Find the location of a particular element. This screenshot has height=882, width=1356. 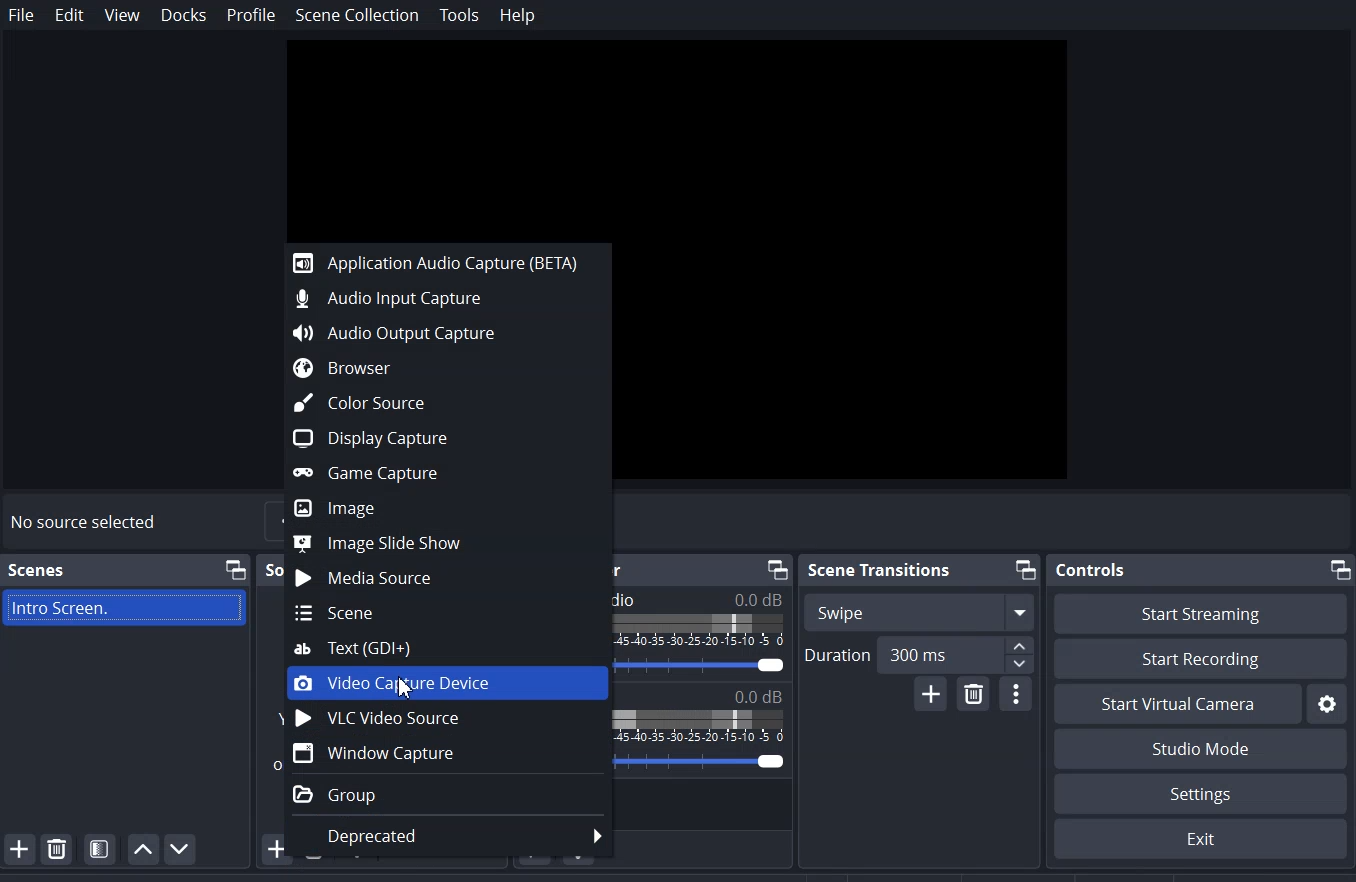

Preview file is located at coordinates (682, 137).